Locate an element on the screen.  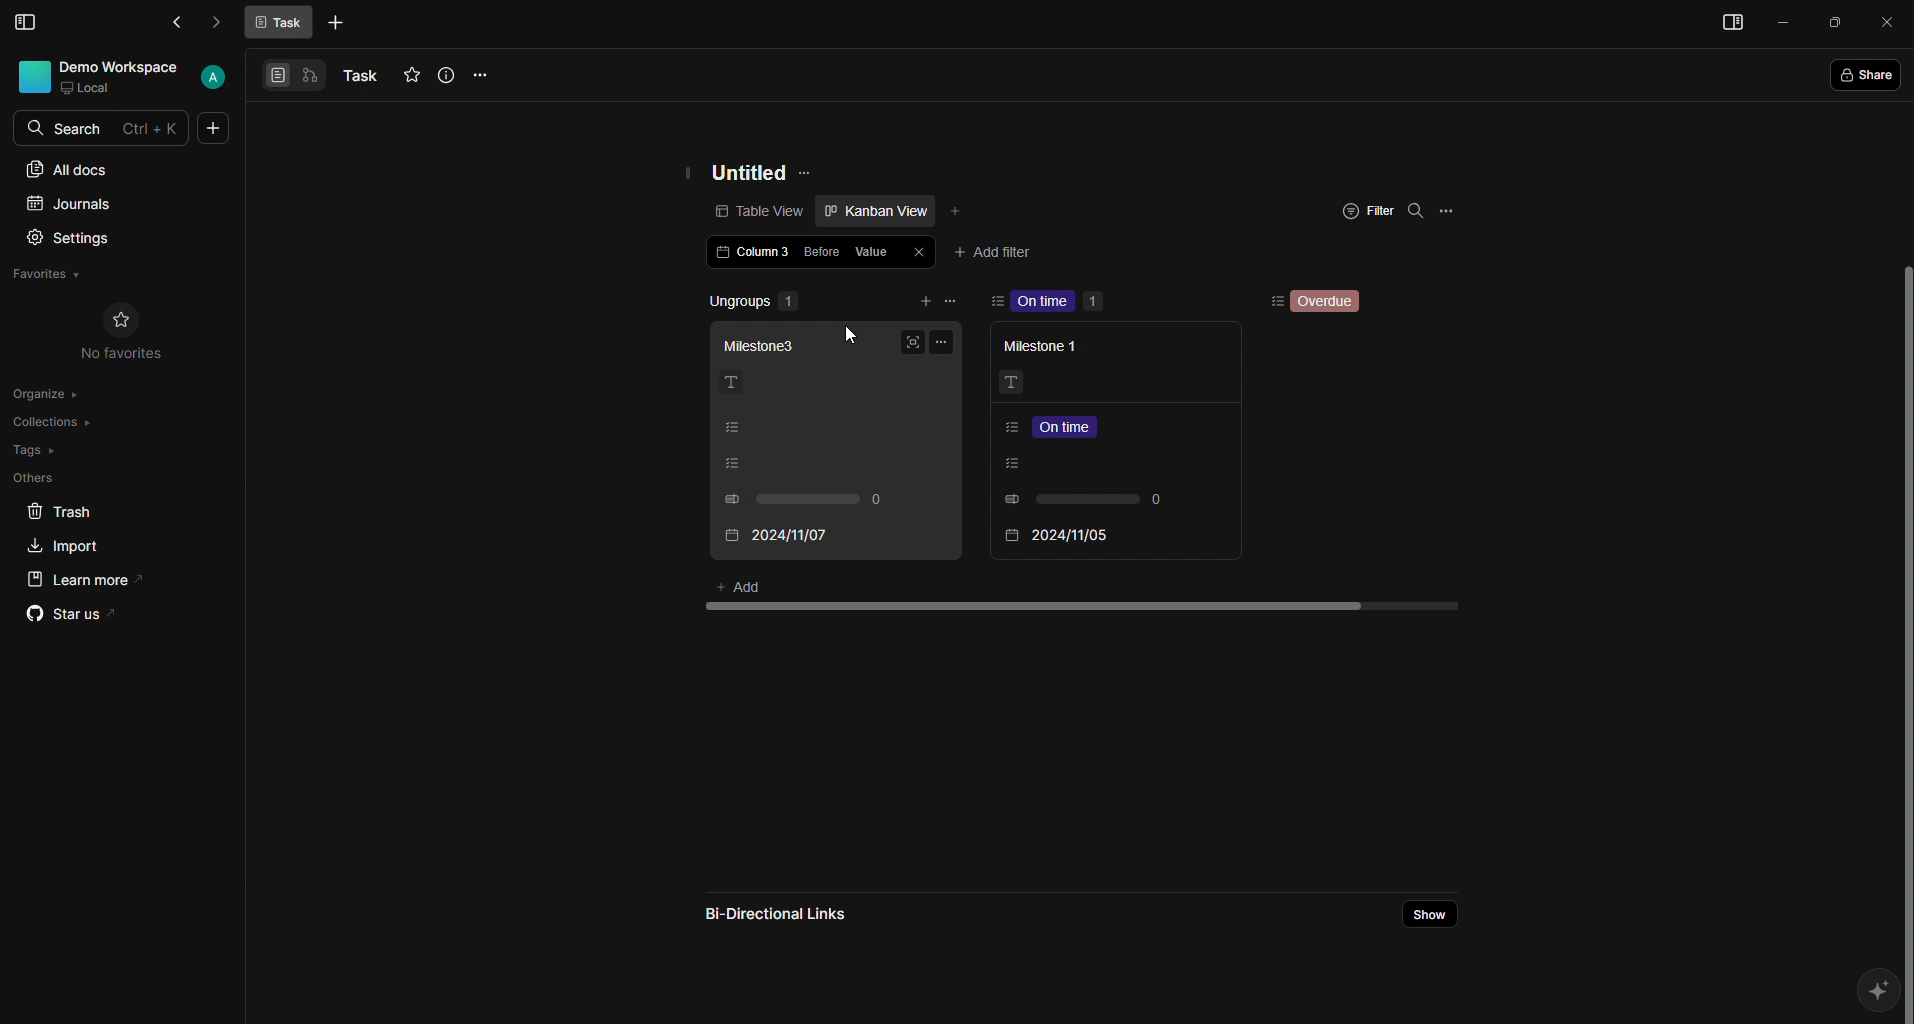
Task is located at coordinates (360, 76).